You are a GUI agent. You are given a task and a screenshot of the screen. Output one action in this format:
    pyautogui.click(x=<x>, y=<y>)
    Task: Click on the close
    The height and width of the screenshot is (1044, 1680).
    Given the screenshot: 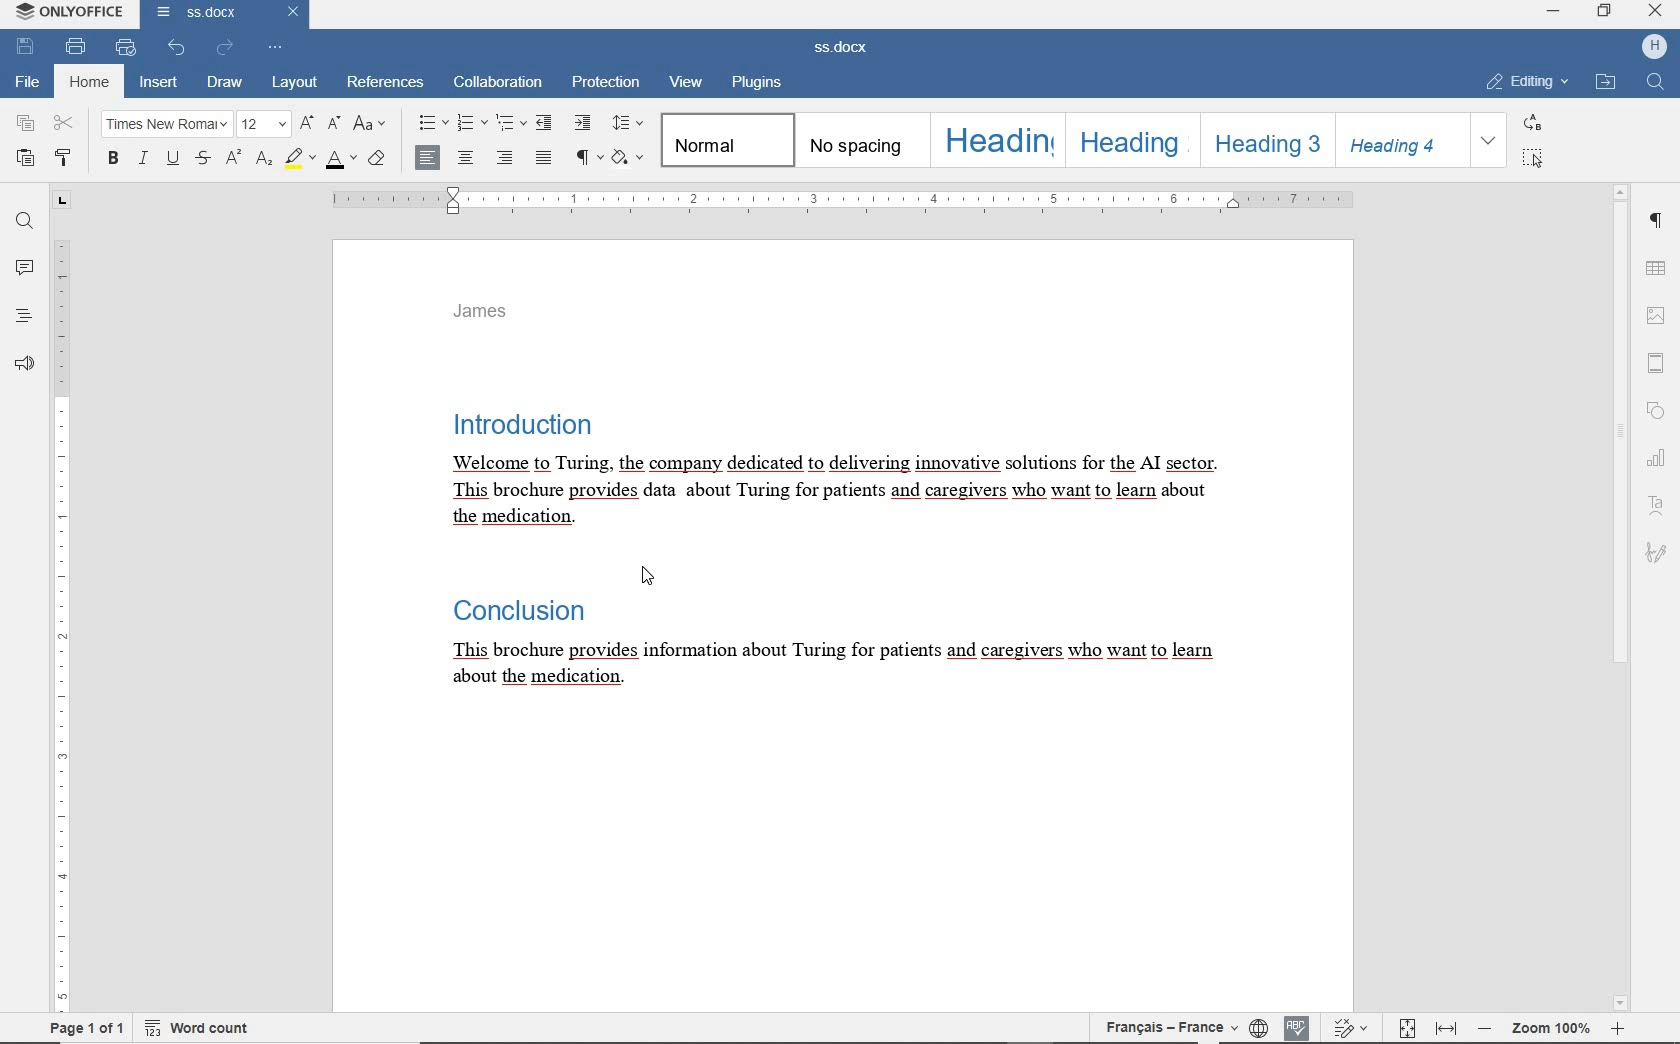 What is the action you would take?
    pyautogui.click(x=1654, y=10)
    